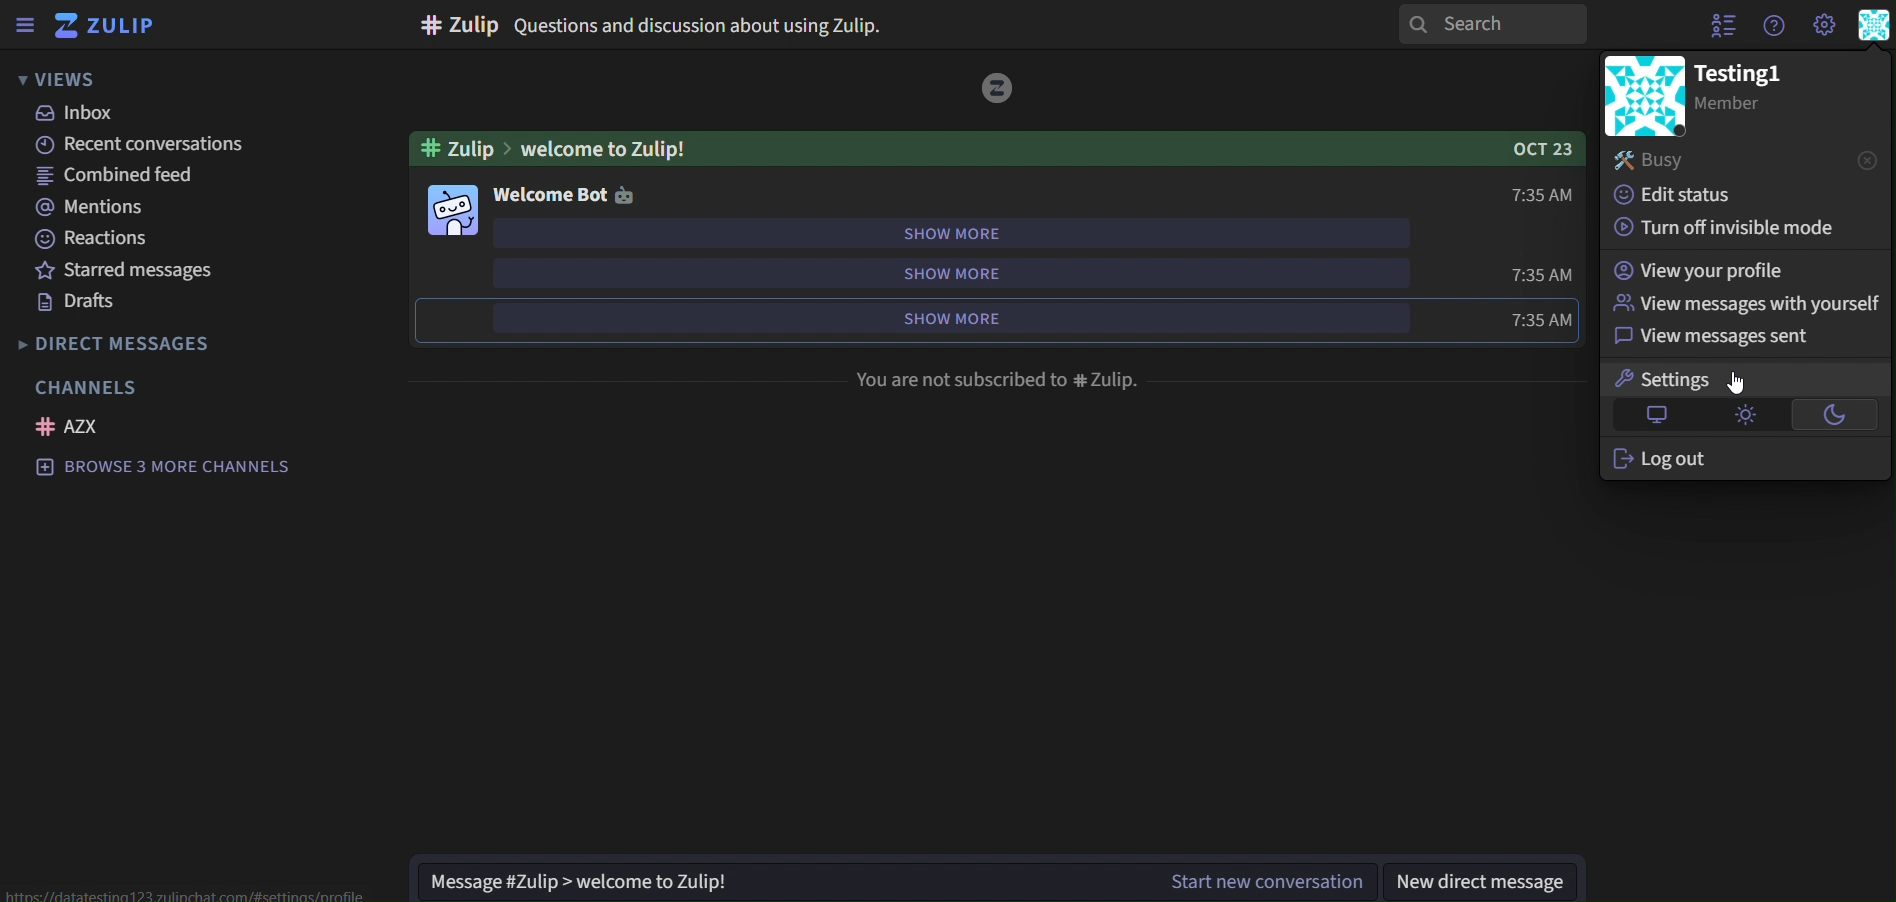 The image size is (1896, 902). What do you see at coordinates (957, 231) in the screenshot?
I see `show more` at bounding box center [957, 231].